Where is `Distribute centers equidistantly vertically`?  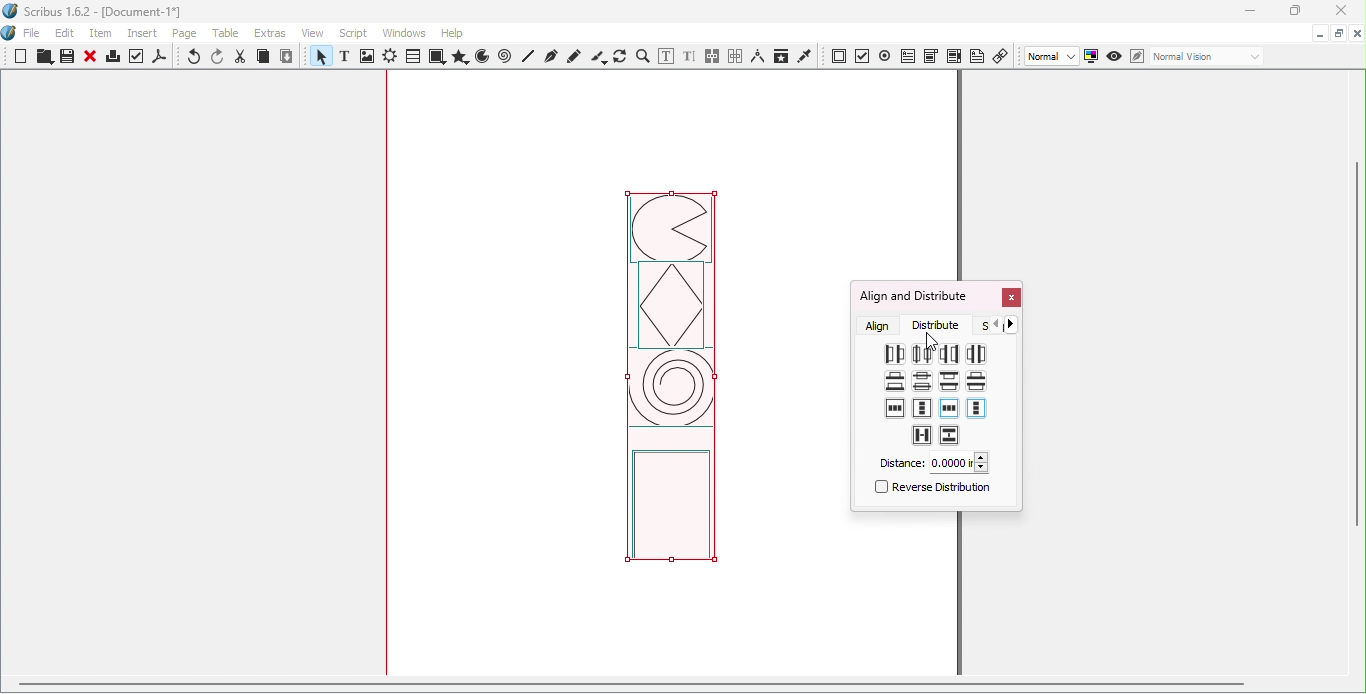 Distribute centers equidistantly vertically is located at coordinates (921, 383).